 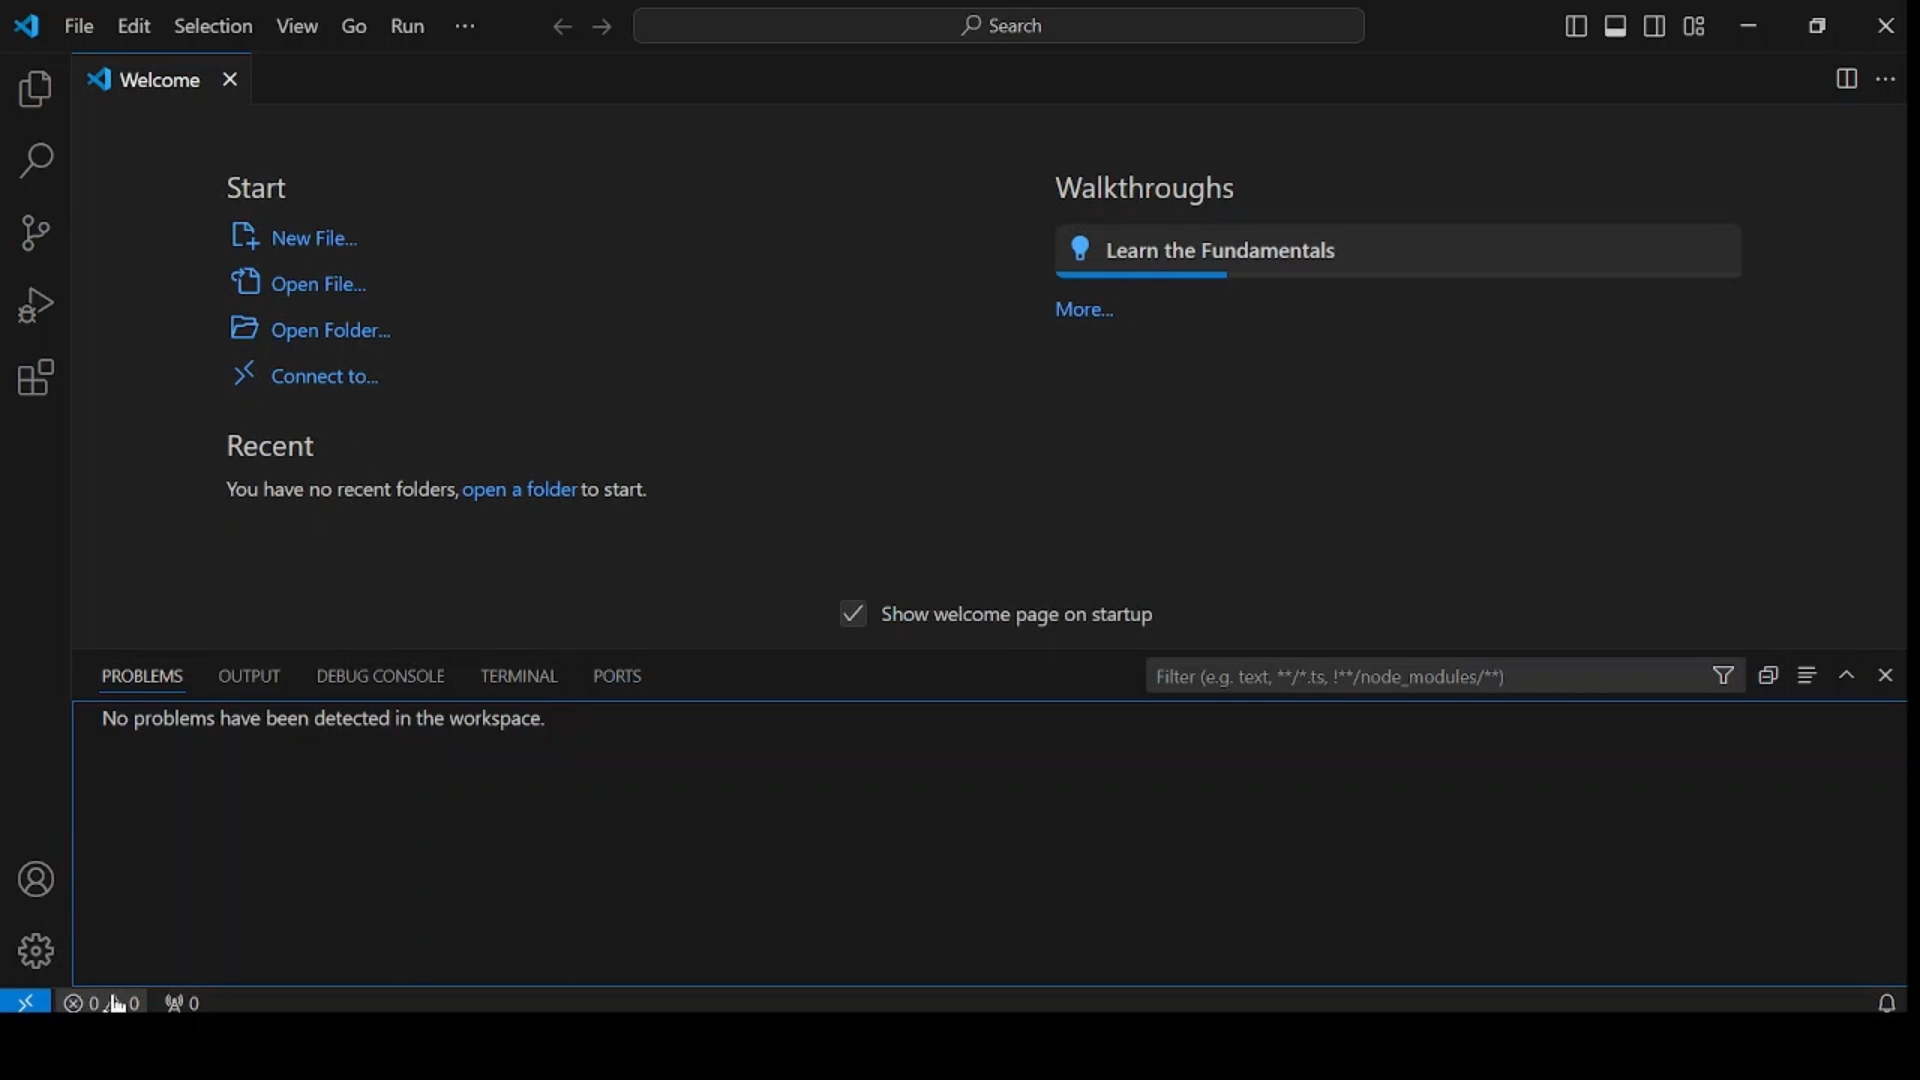 I want to click on selection, so click(x=210, y=25).